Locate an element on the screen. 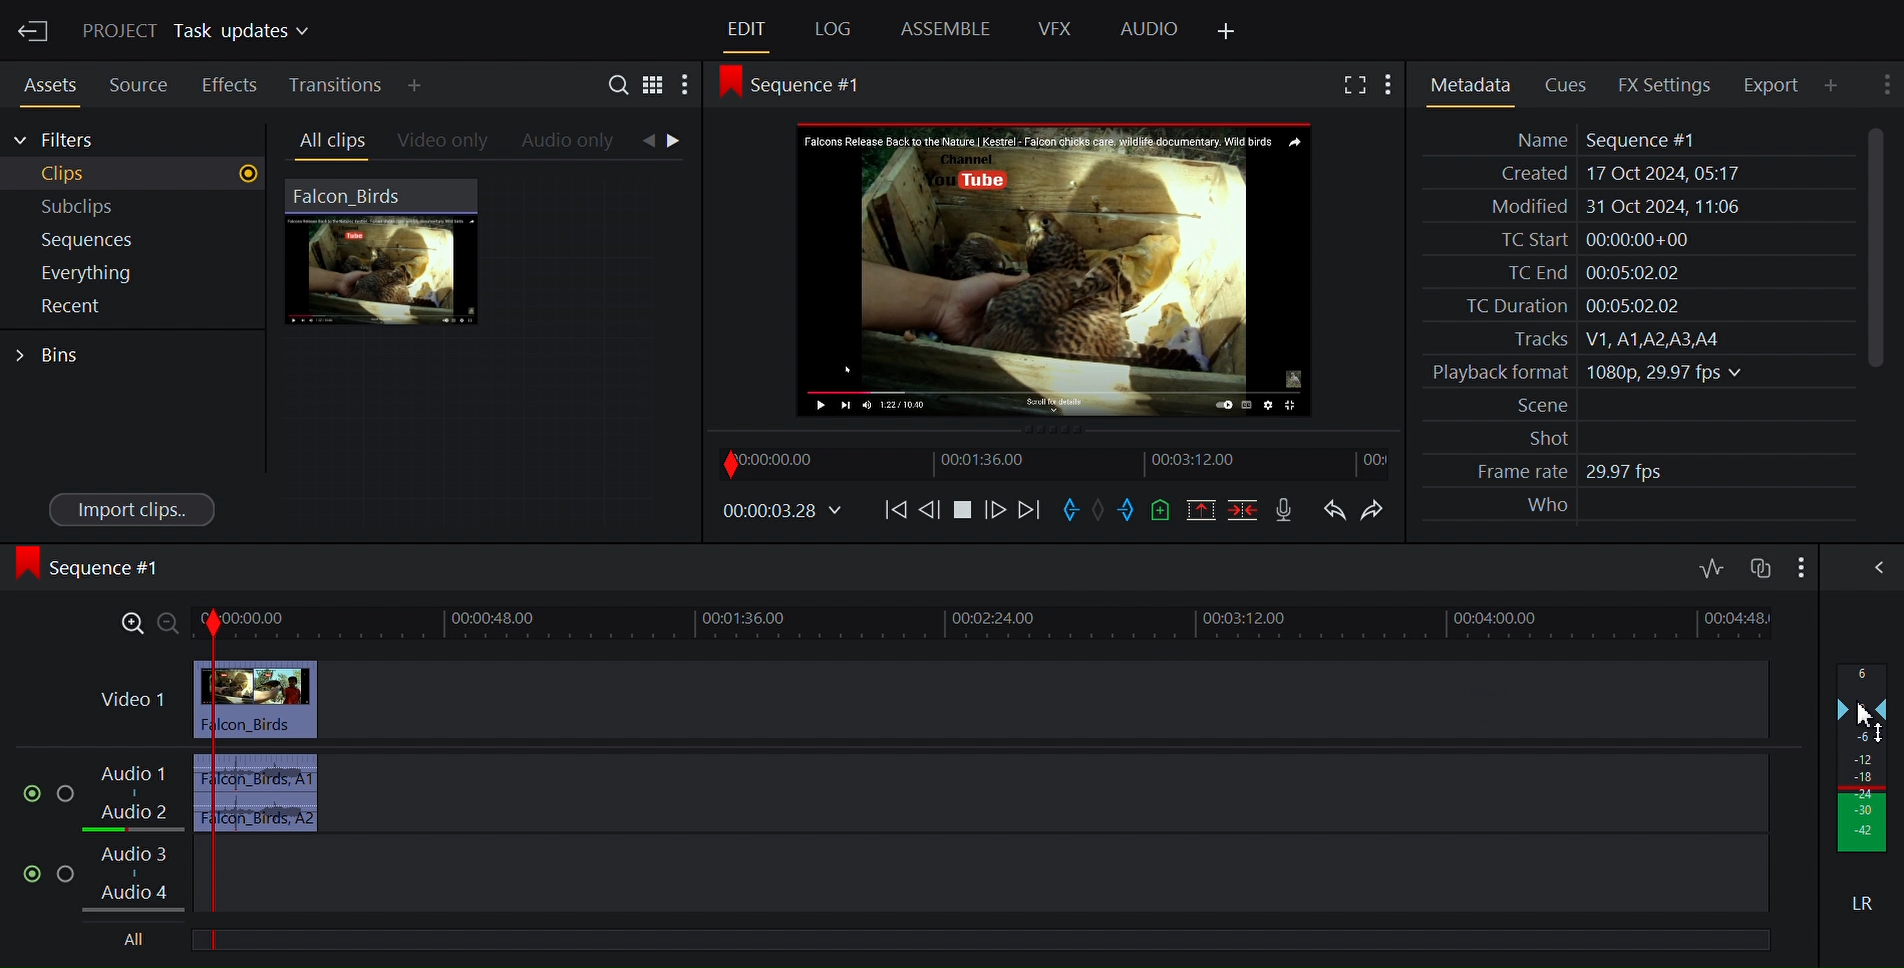  Show/Hide Full audio mix is located at coordinates (1870, 566).